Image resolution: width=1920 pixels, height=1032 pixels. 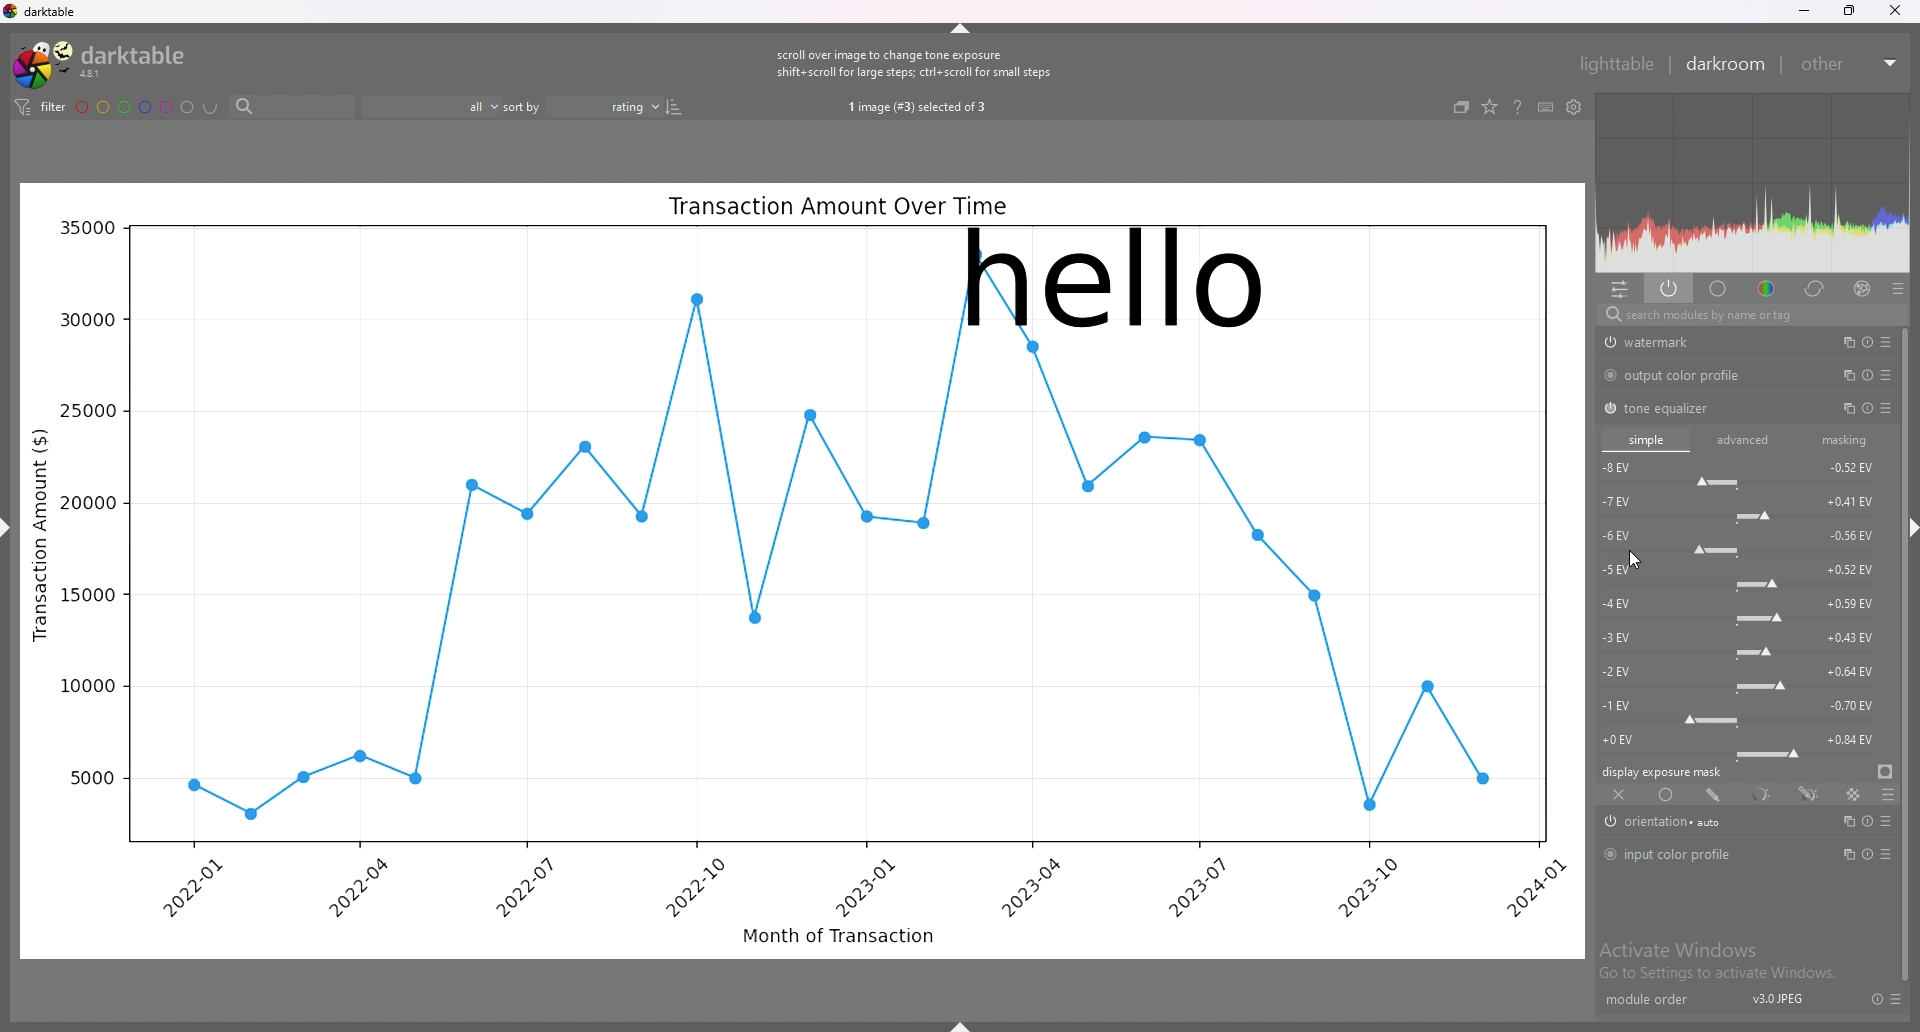 What do you see at coordinates (1869, 853) in the screenshot?
I see `multiple instance actions, reset and presets` at bounding box center [1869, 853].